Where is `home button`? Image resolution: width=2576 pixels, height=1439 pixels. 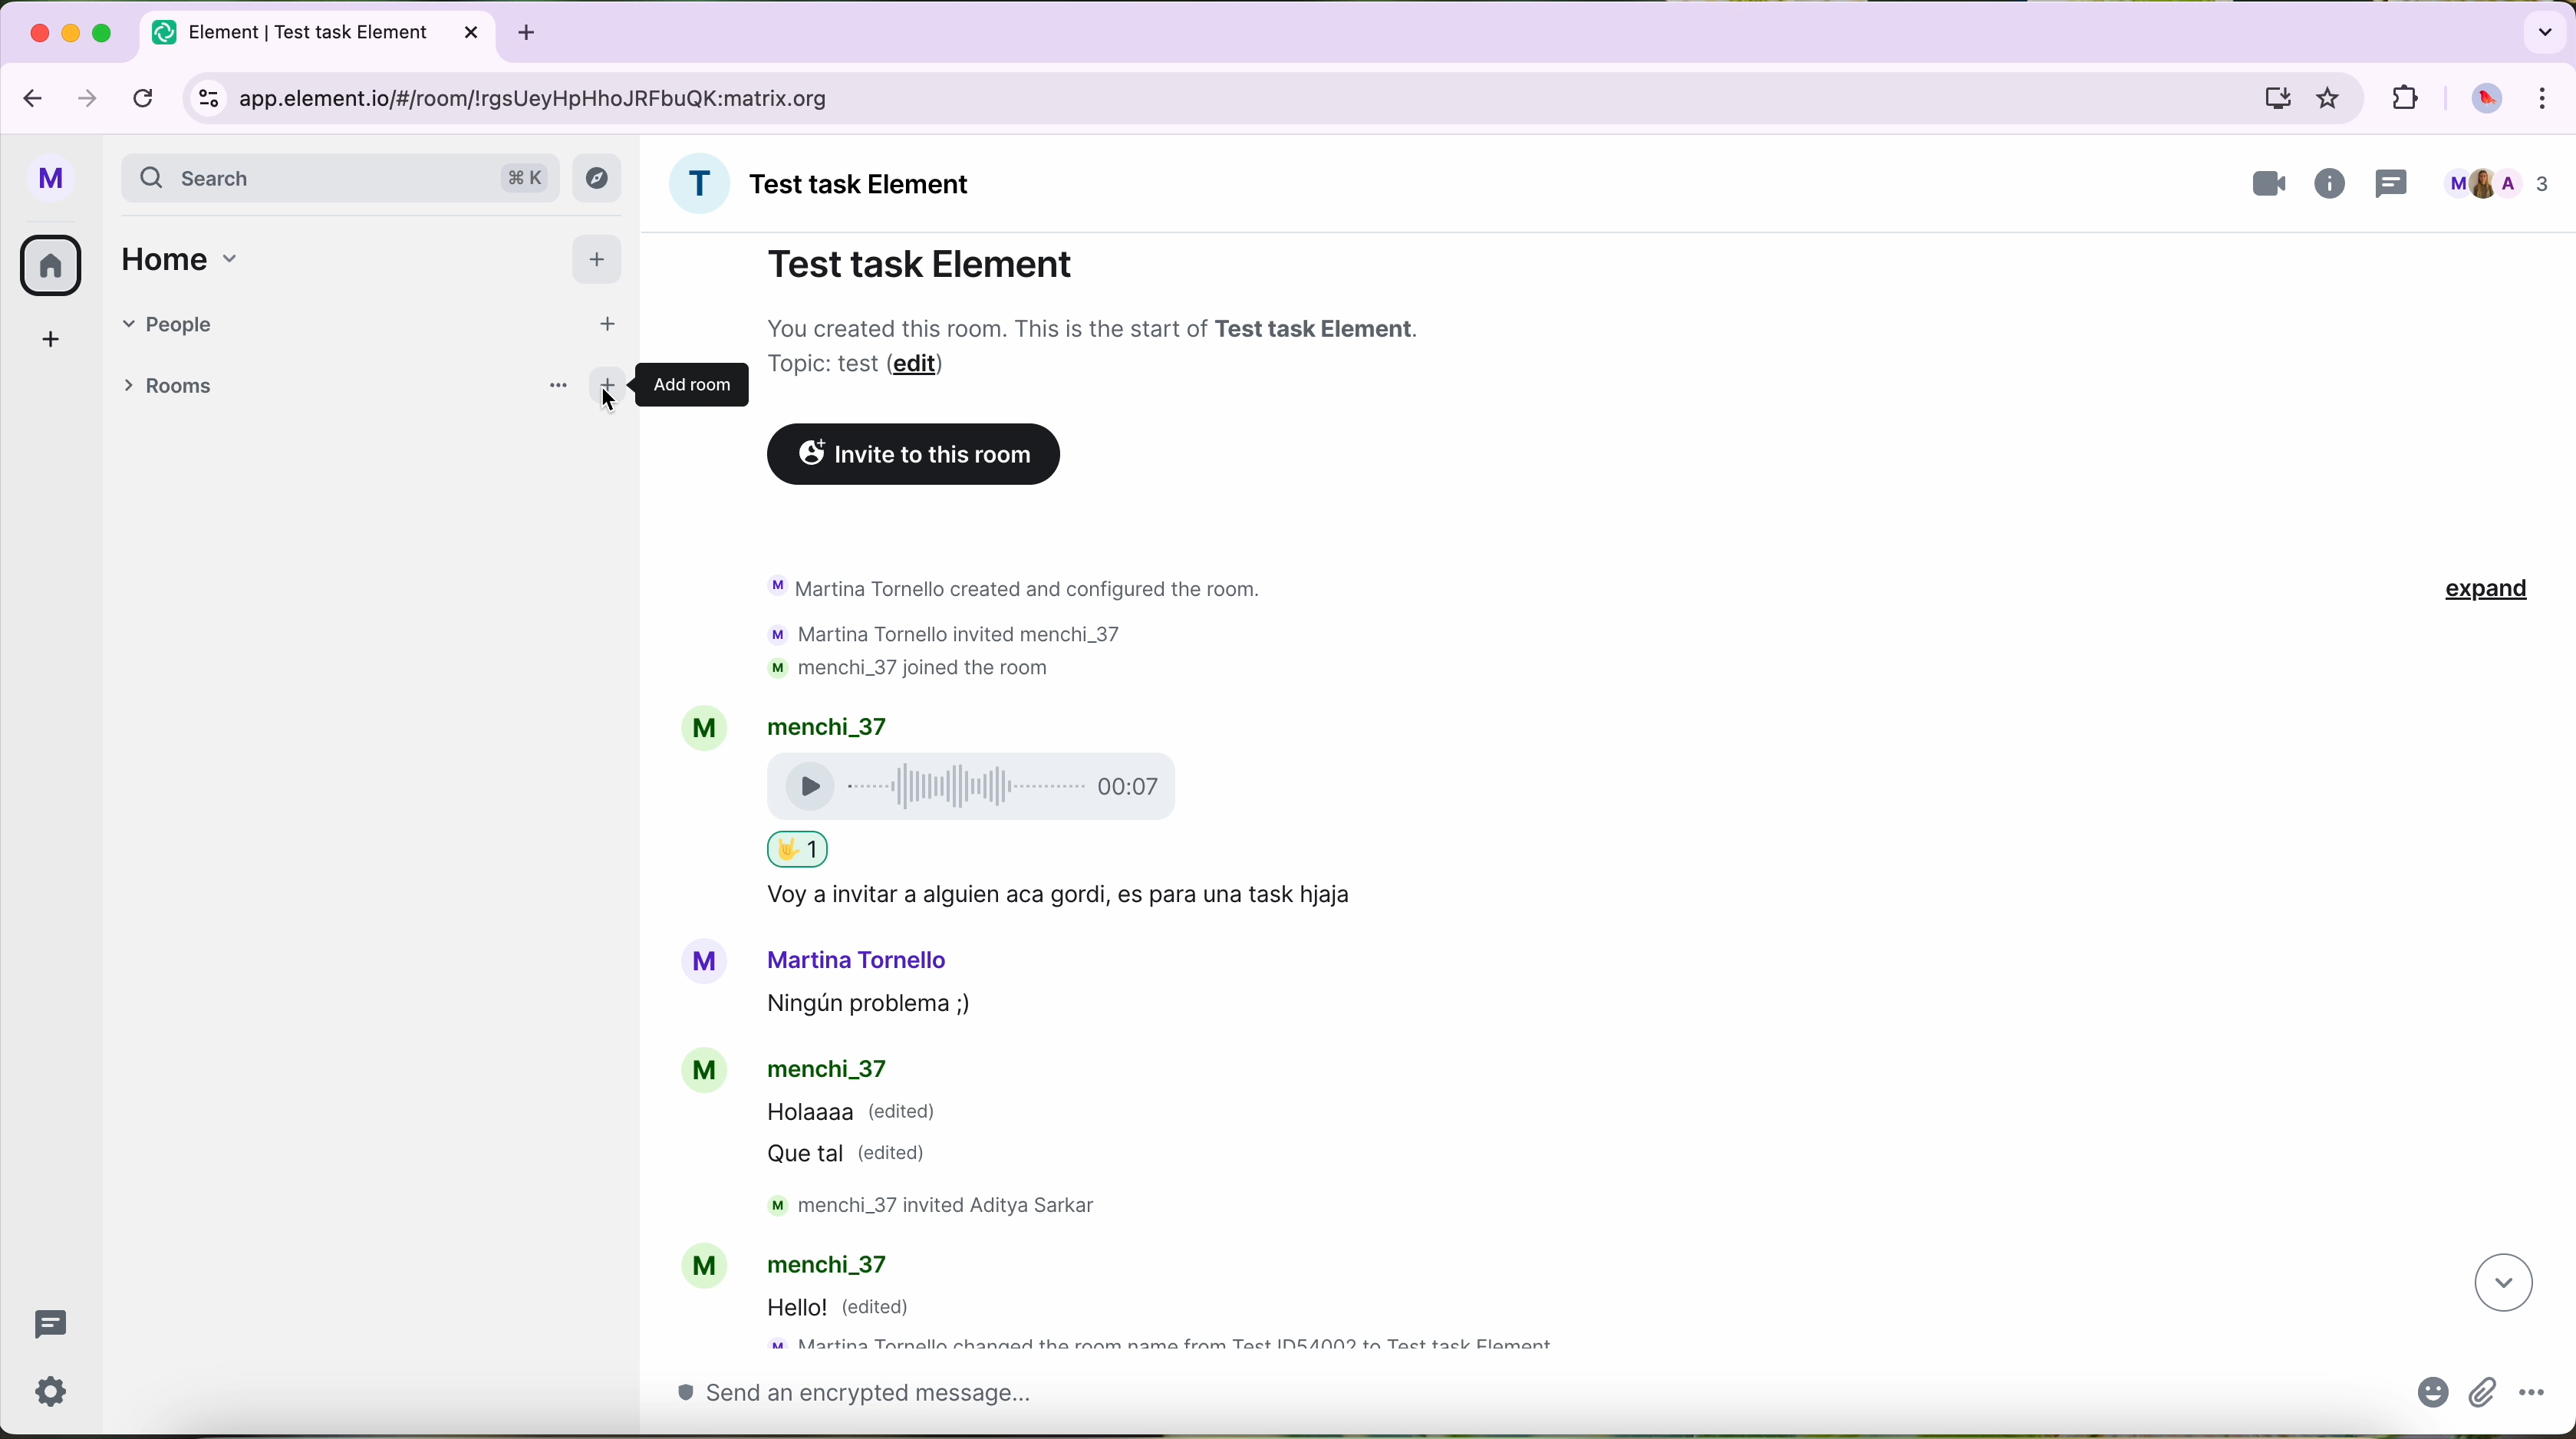
home button is located at coordinates (51, 266).